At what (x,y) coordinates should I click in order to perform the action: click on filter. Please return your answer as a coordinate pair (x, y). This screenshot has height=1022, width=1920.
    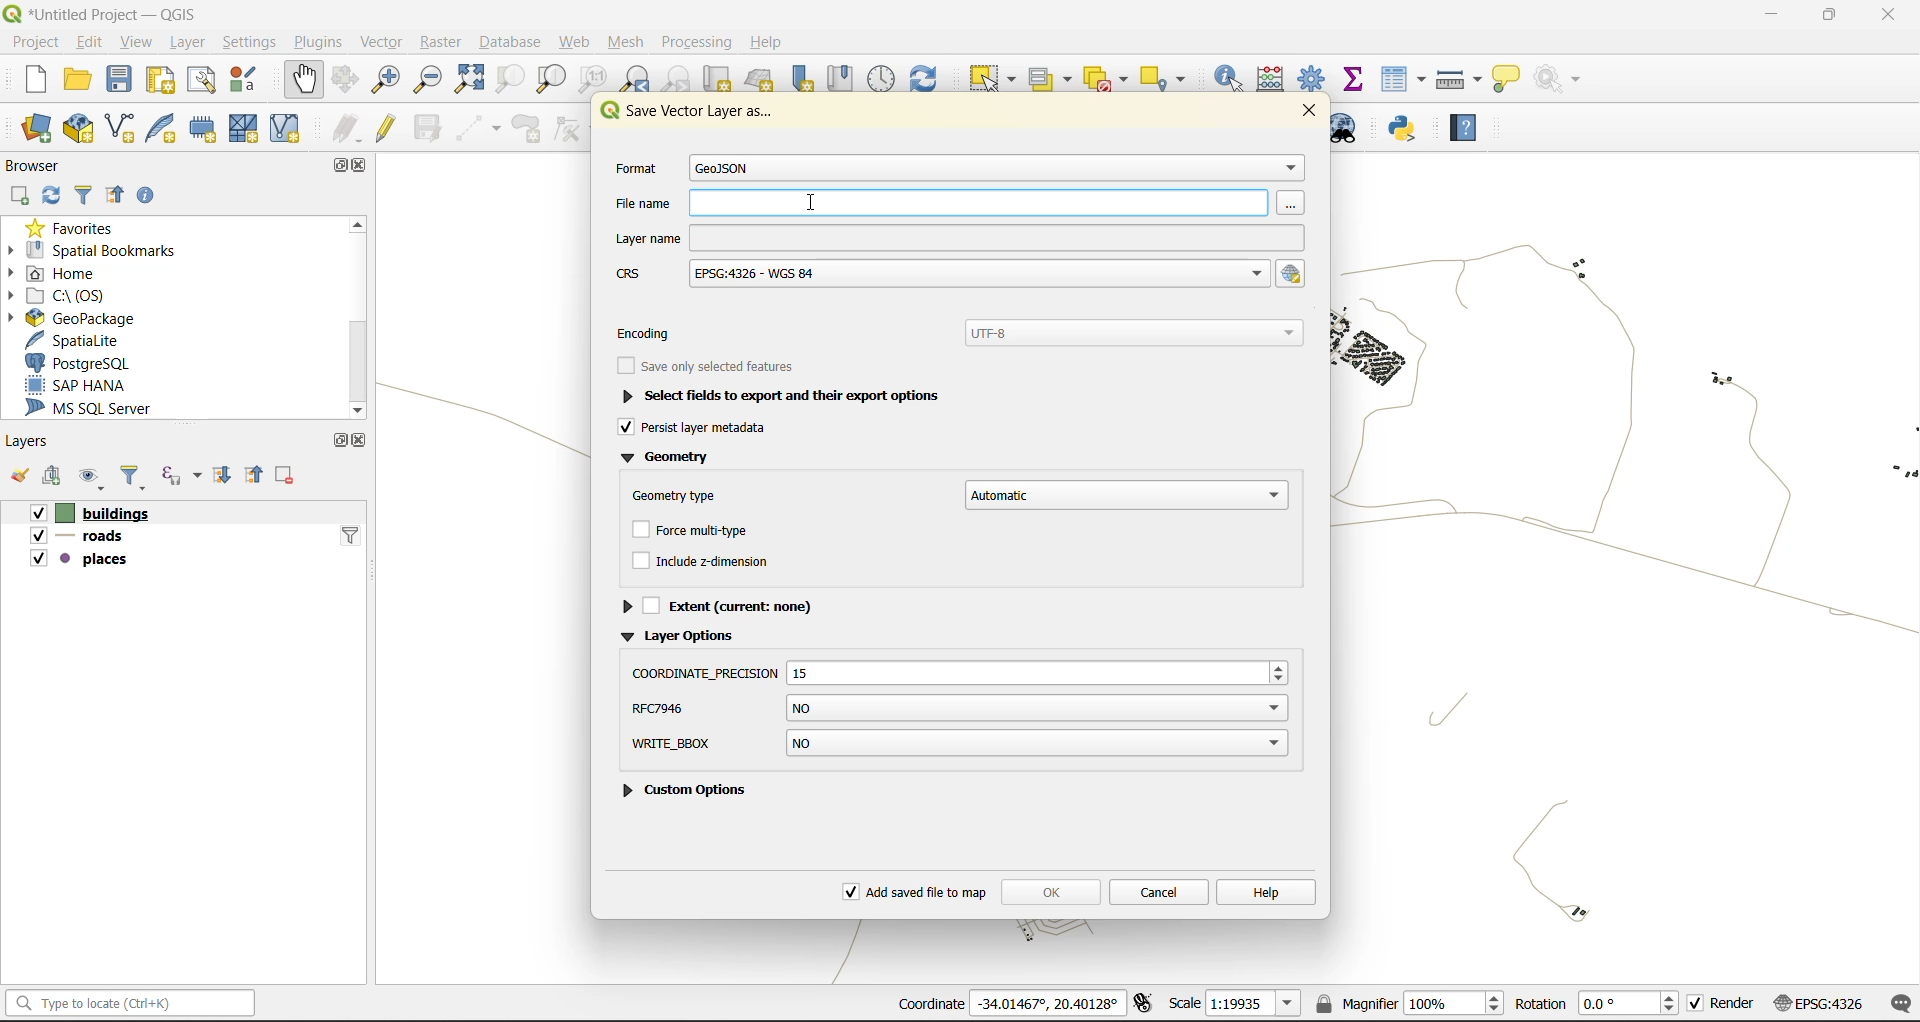
    Looking at the image, I should click on (137, 477).